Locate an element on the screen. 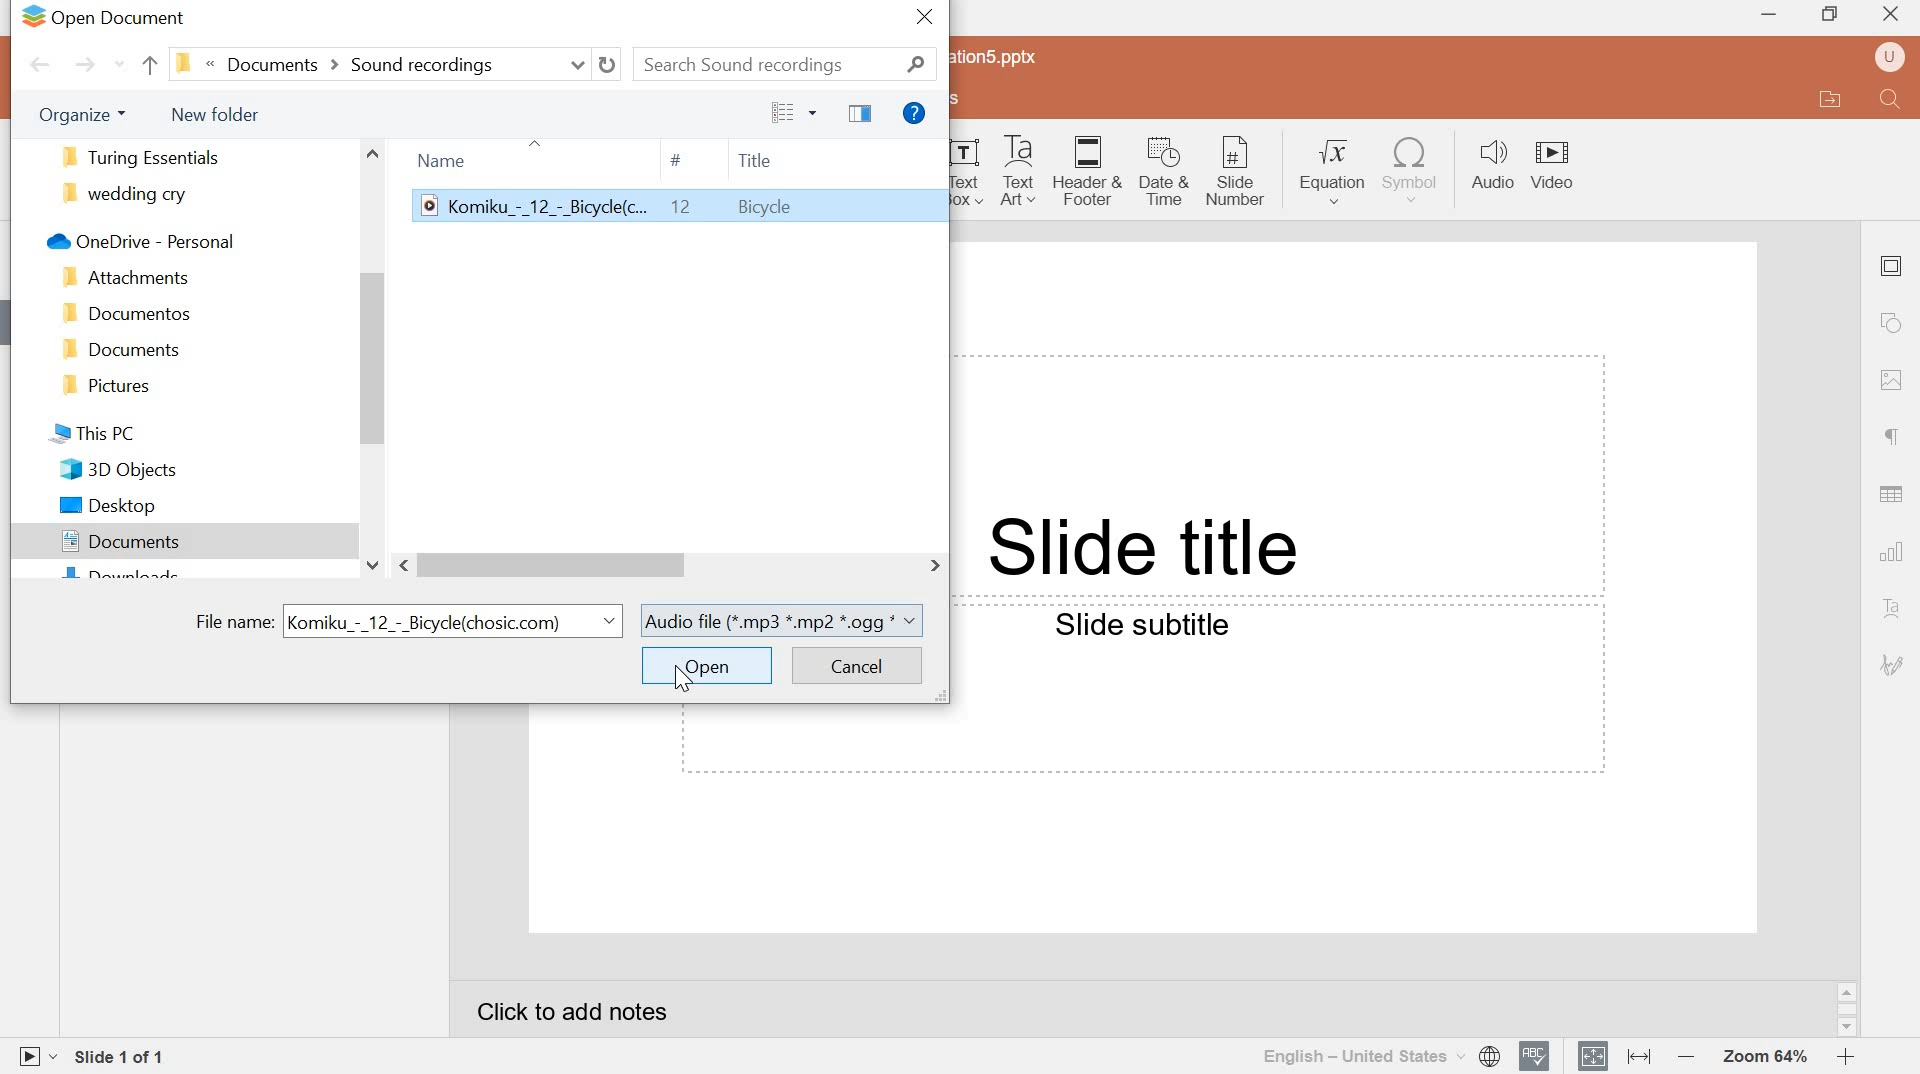 This screenshot has height=1074, width=1920. document folder is located at coordinates (118, 350).